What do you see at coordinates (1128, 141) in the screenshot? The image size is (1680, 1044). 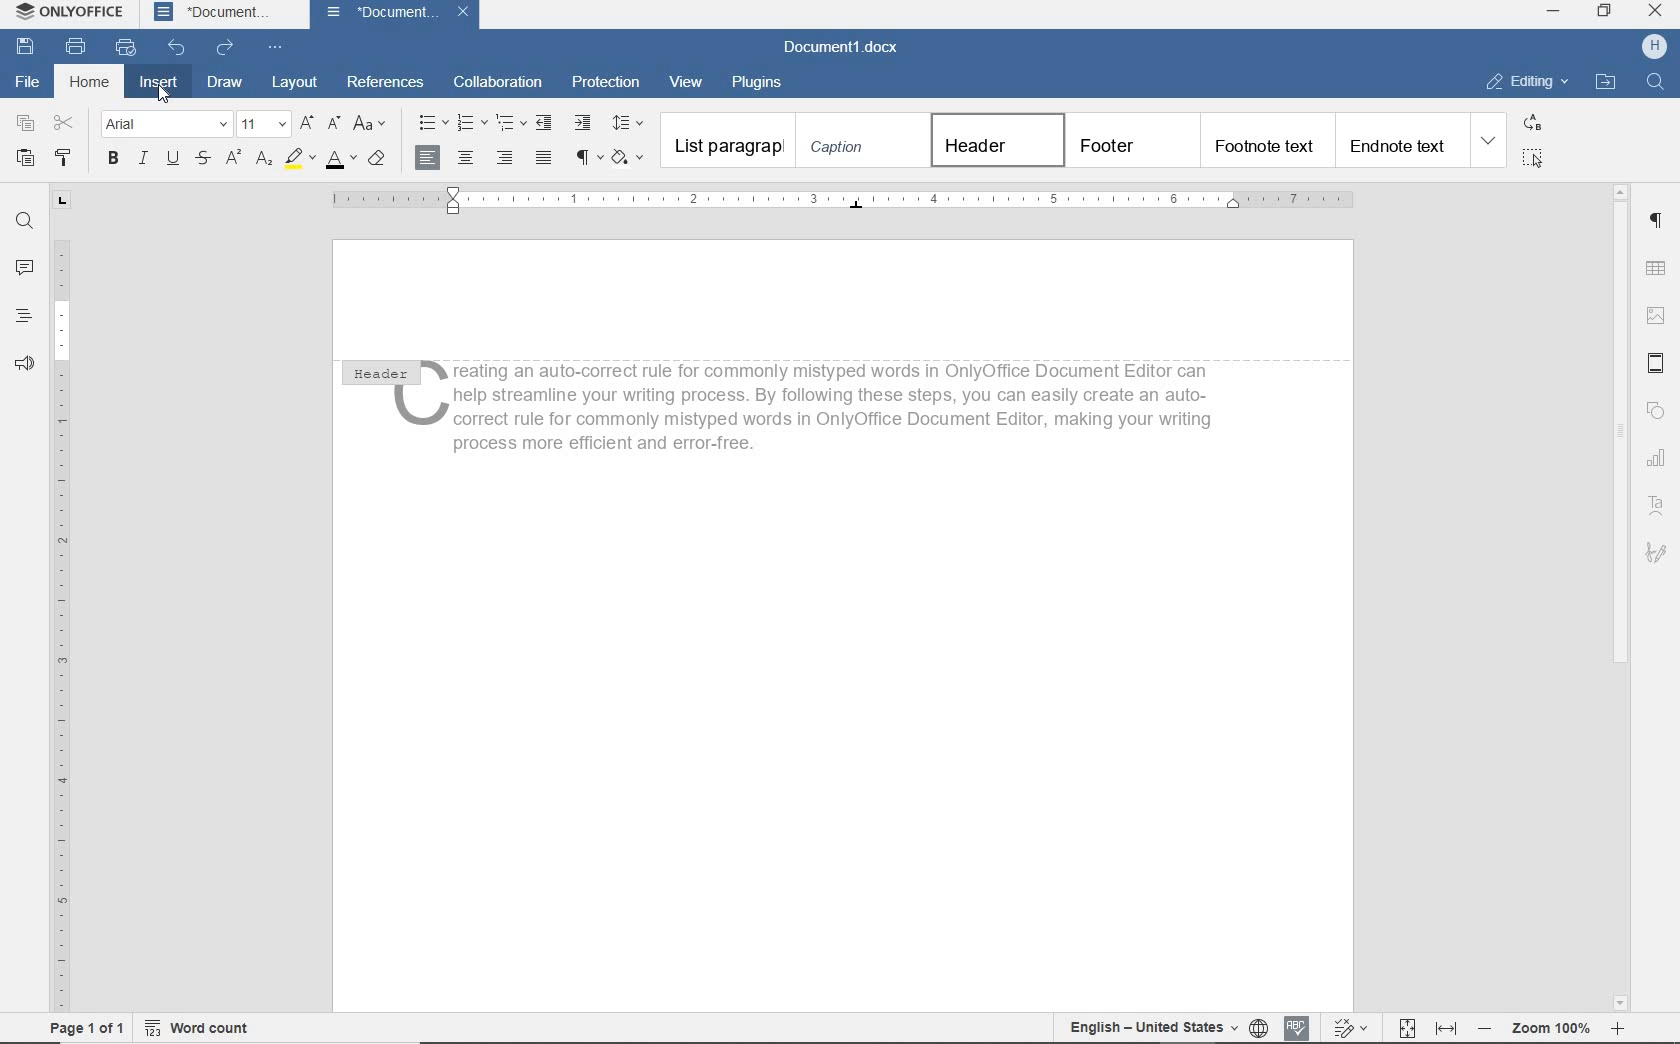 I see `HEADING 2` at bounding box center [1128, 141].